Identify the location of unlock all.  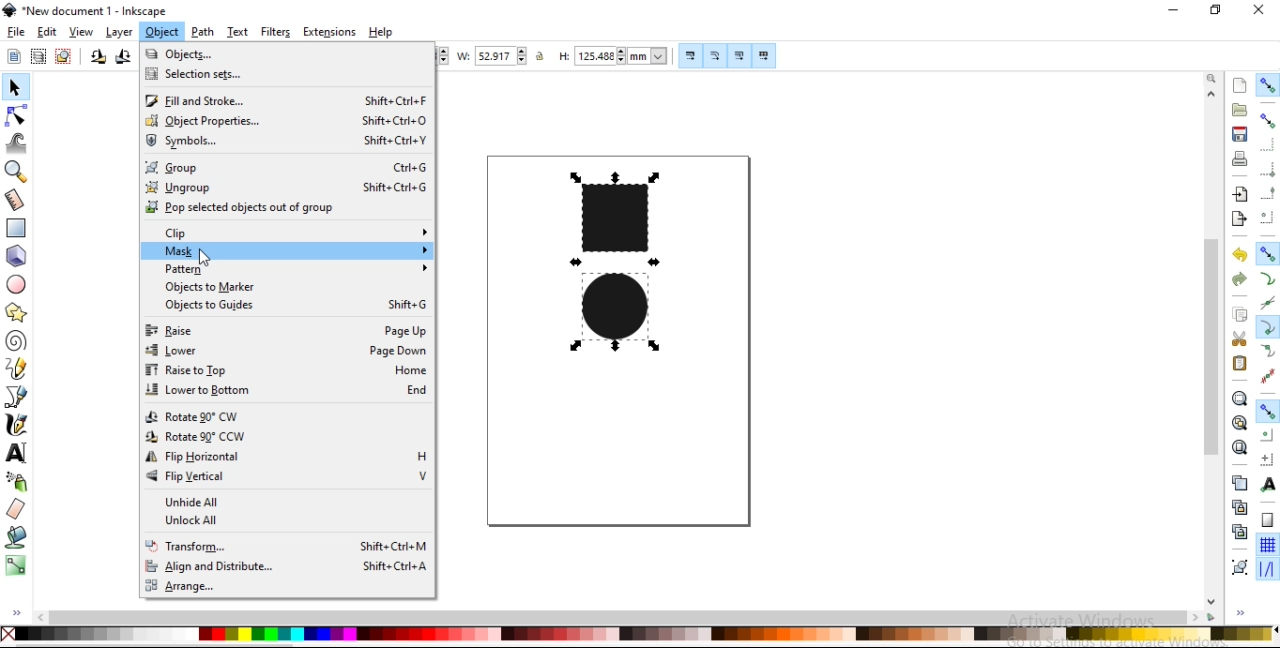
(295, 522).